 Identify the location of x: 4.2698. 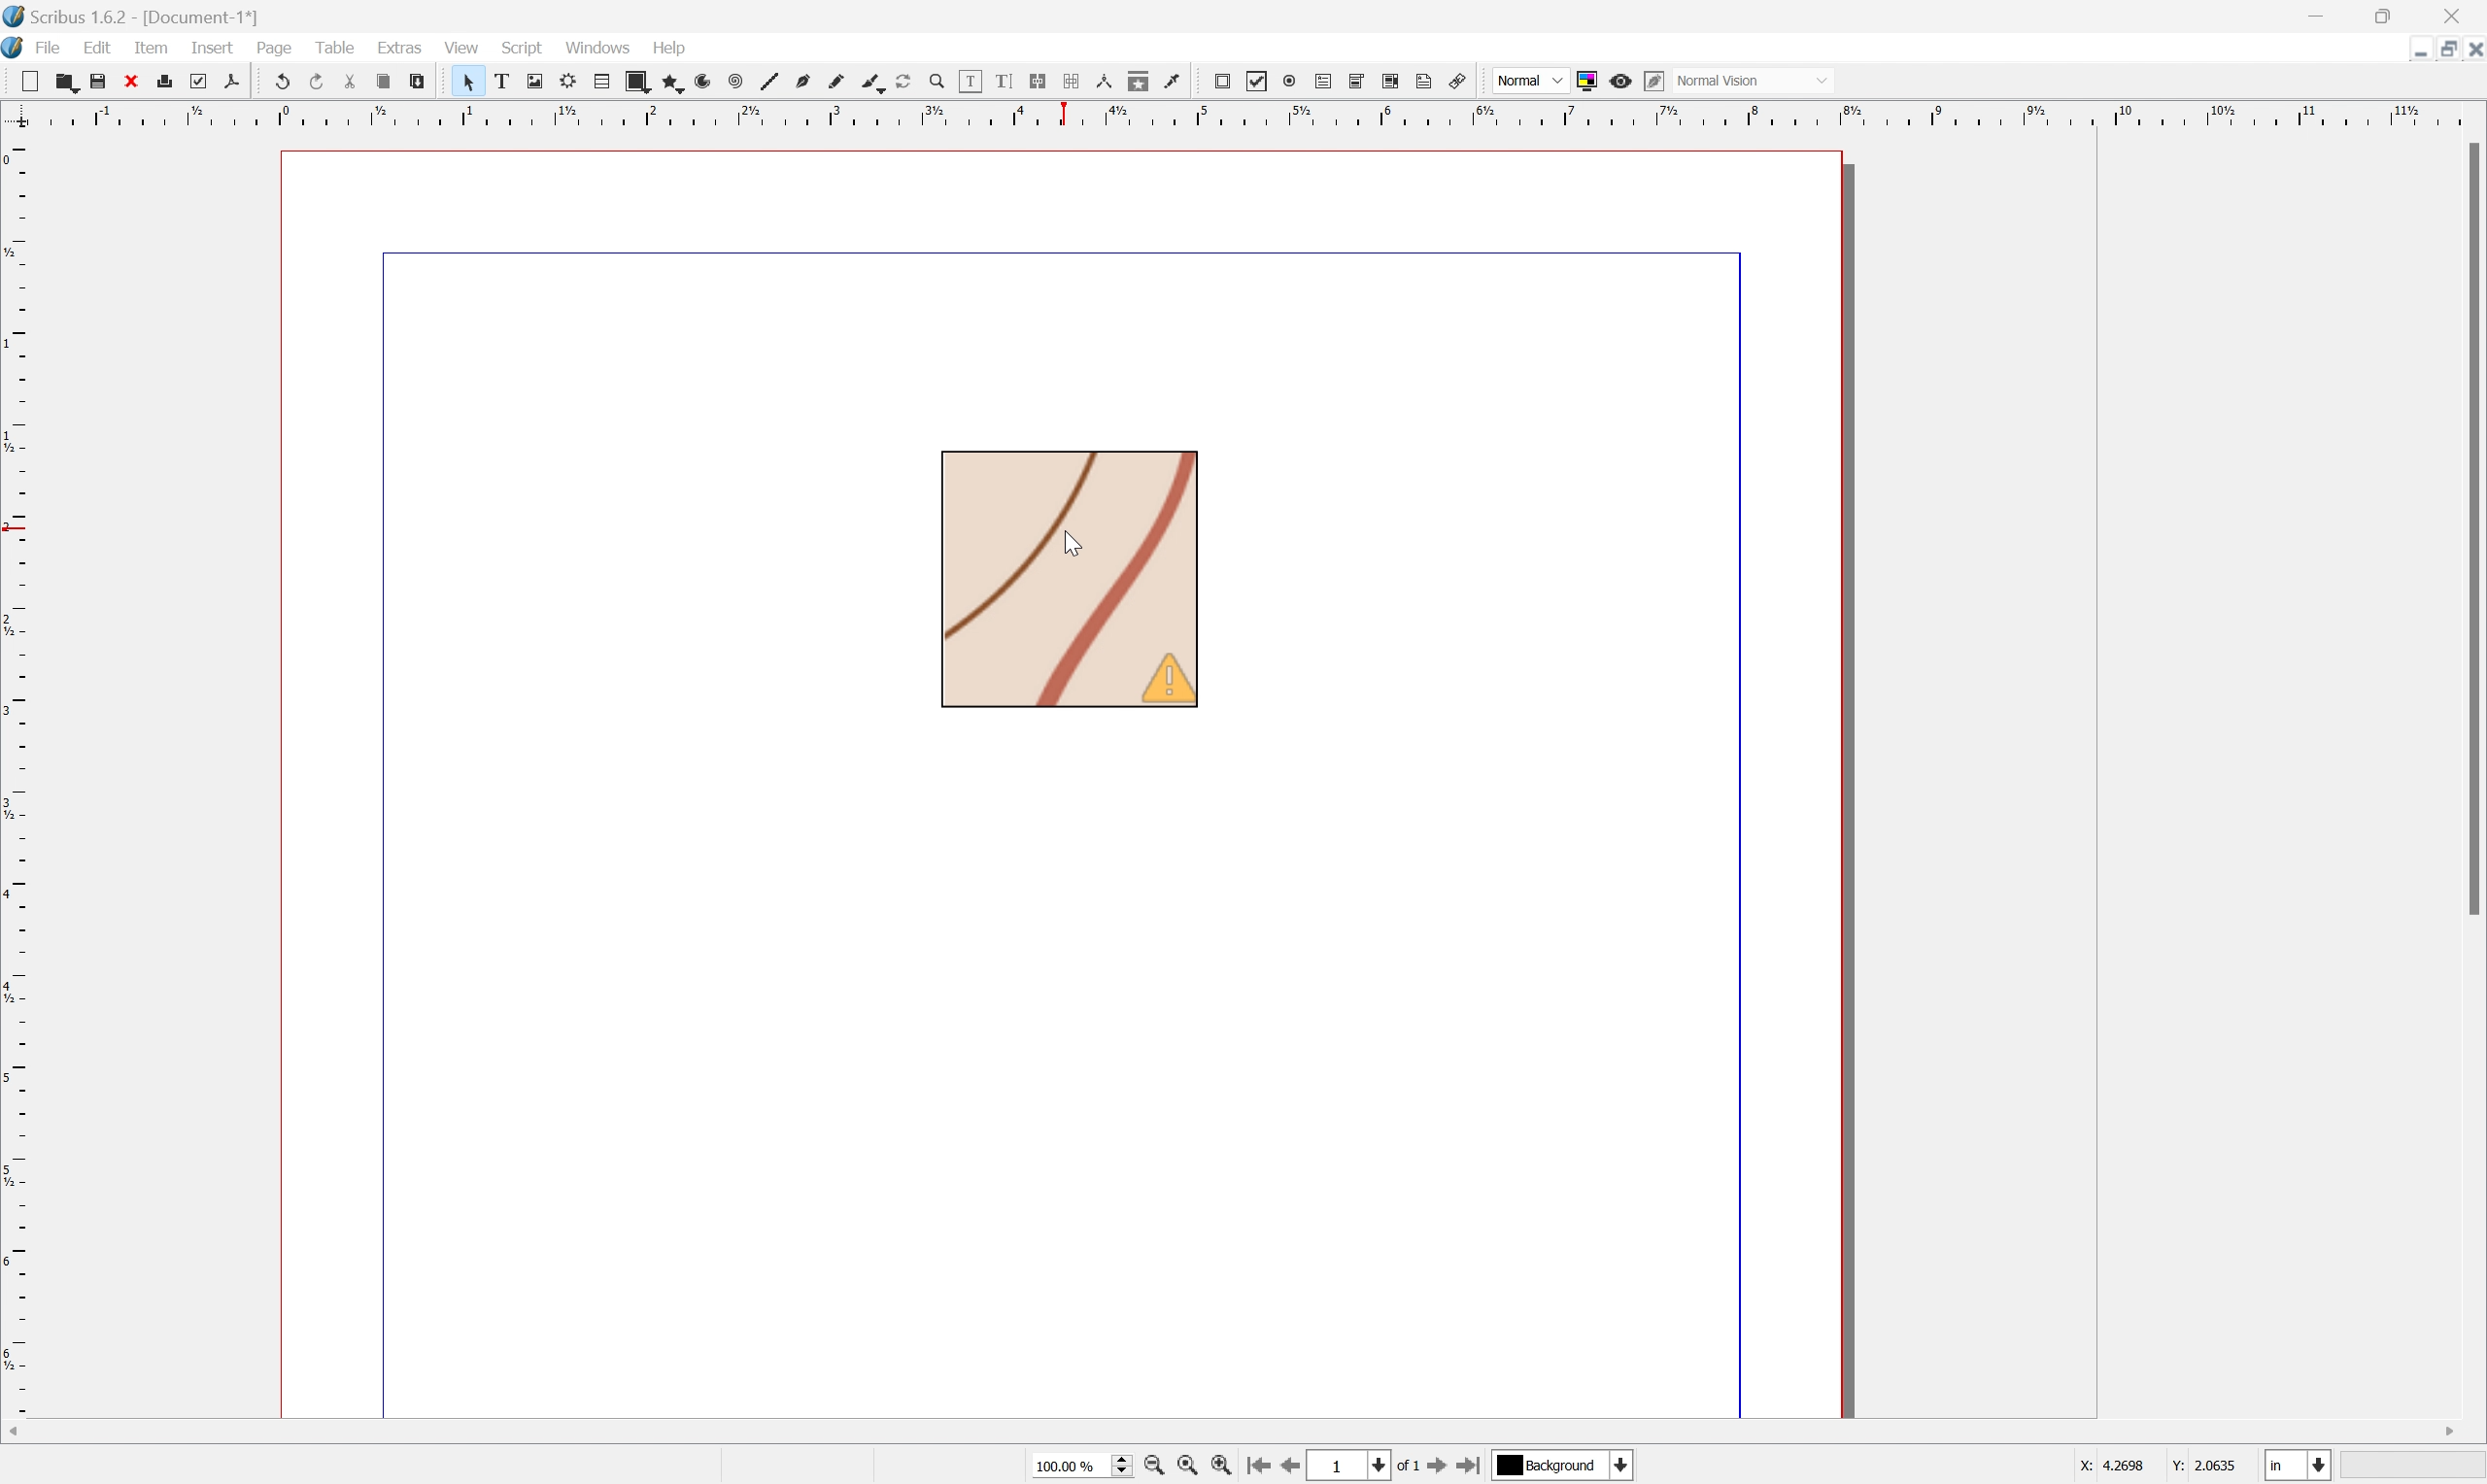
(2106, 1467).